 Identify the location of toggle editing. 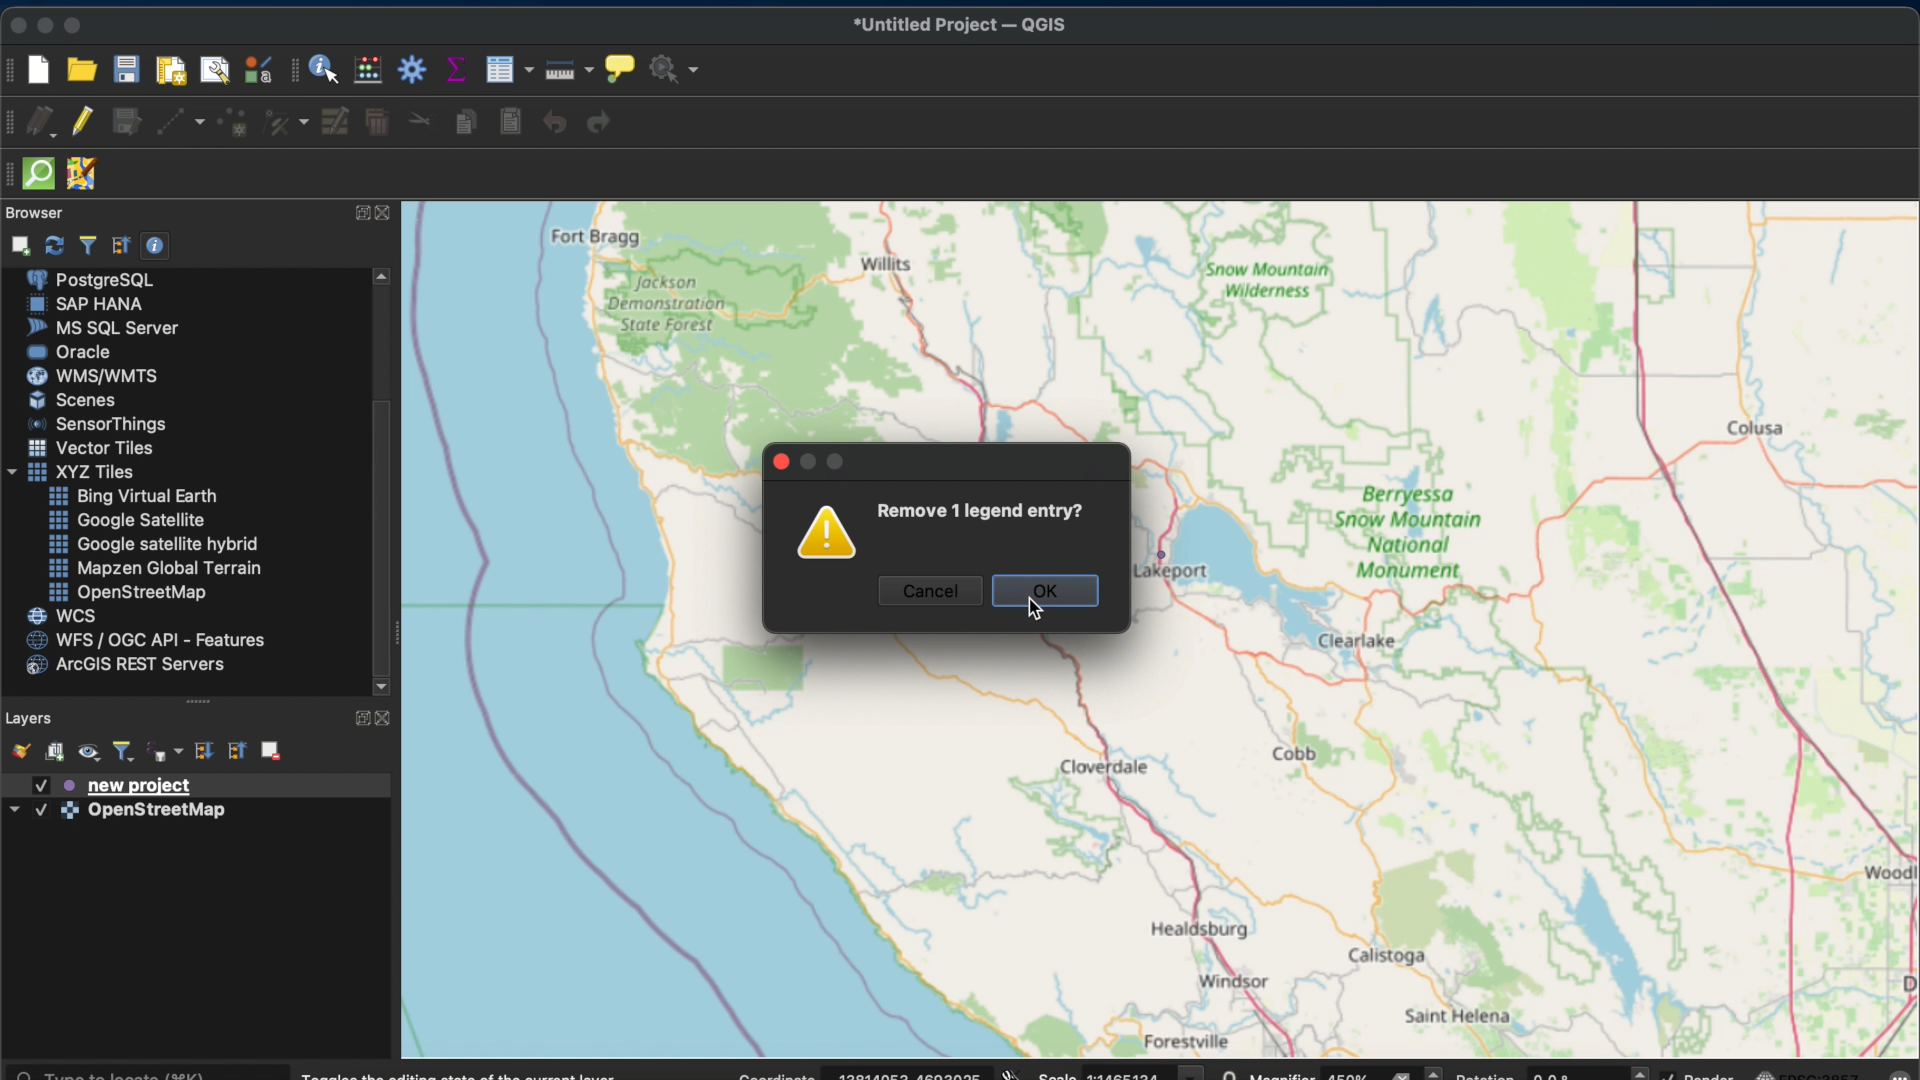
(82, 124).